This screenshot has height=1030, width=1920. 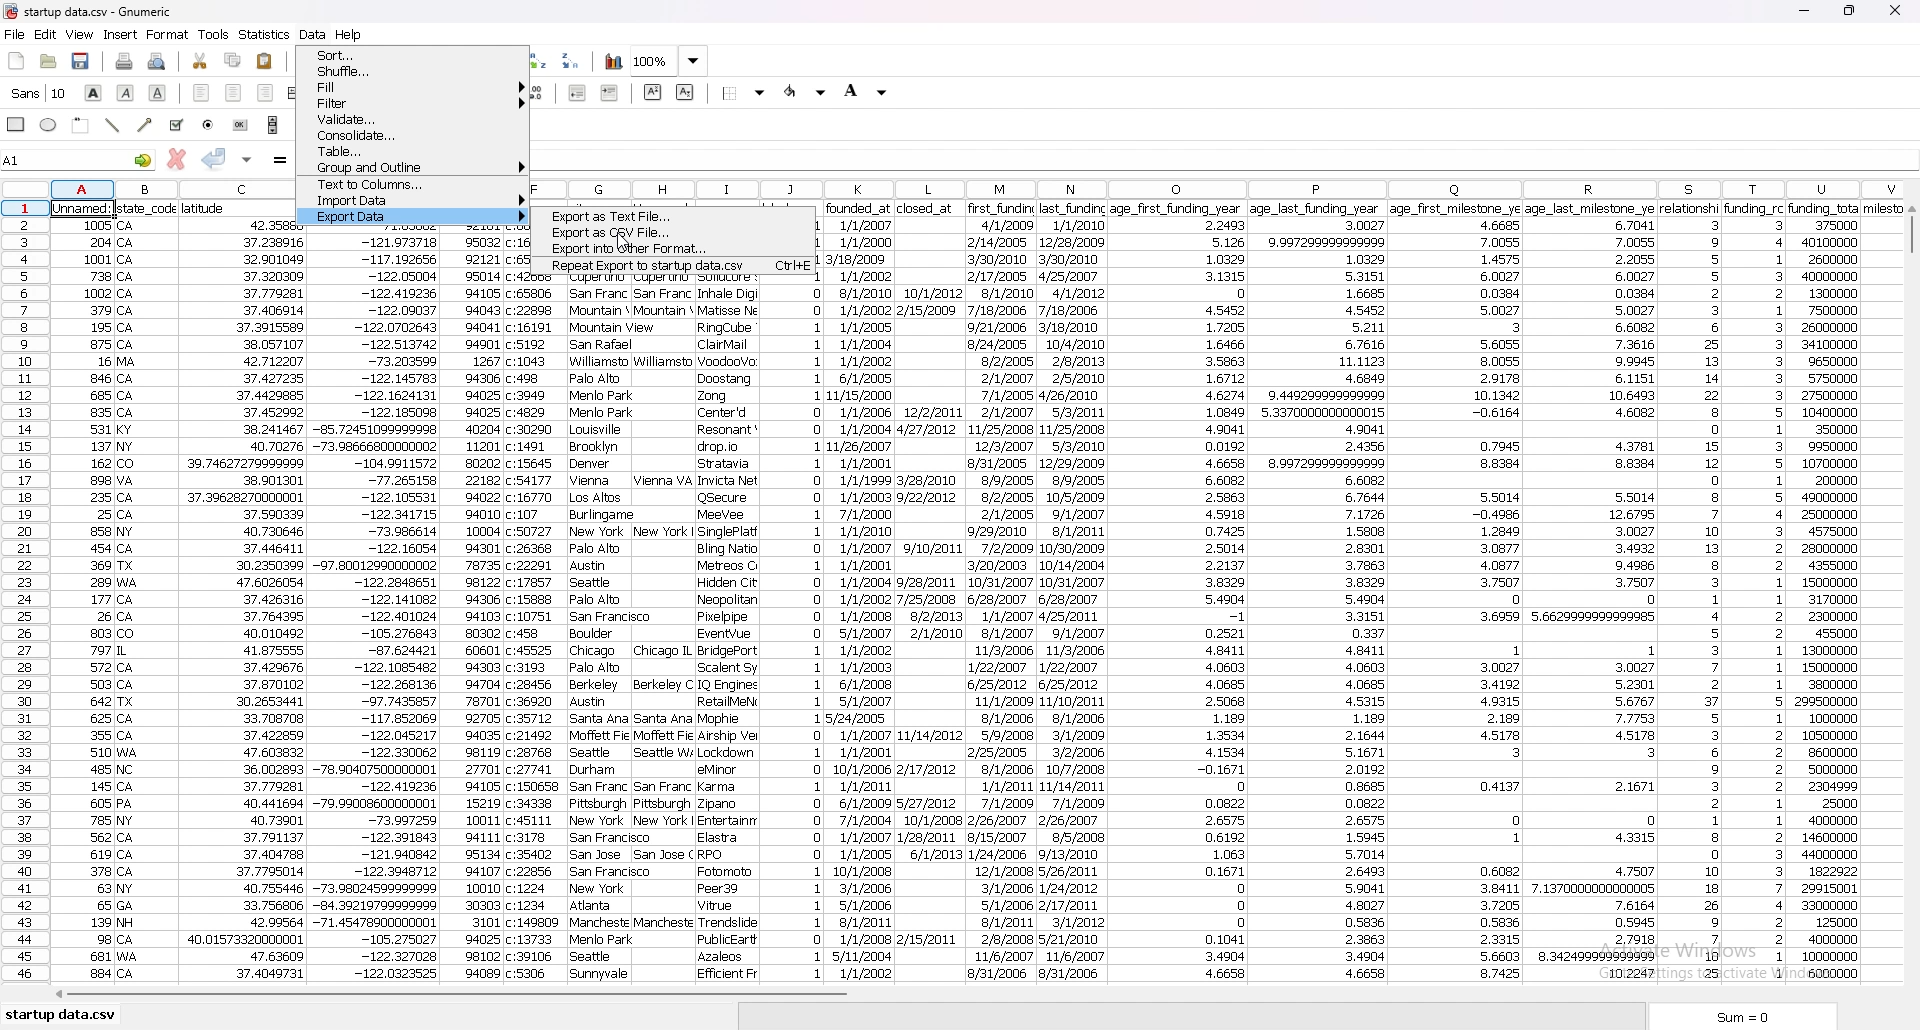 What do you see at coordinates (50, 62) in the screenshot?
I see `open` at bounding box center [50, 62].